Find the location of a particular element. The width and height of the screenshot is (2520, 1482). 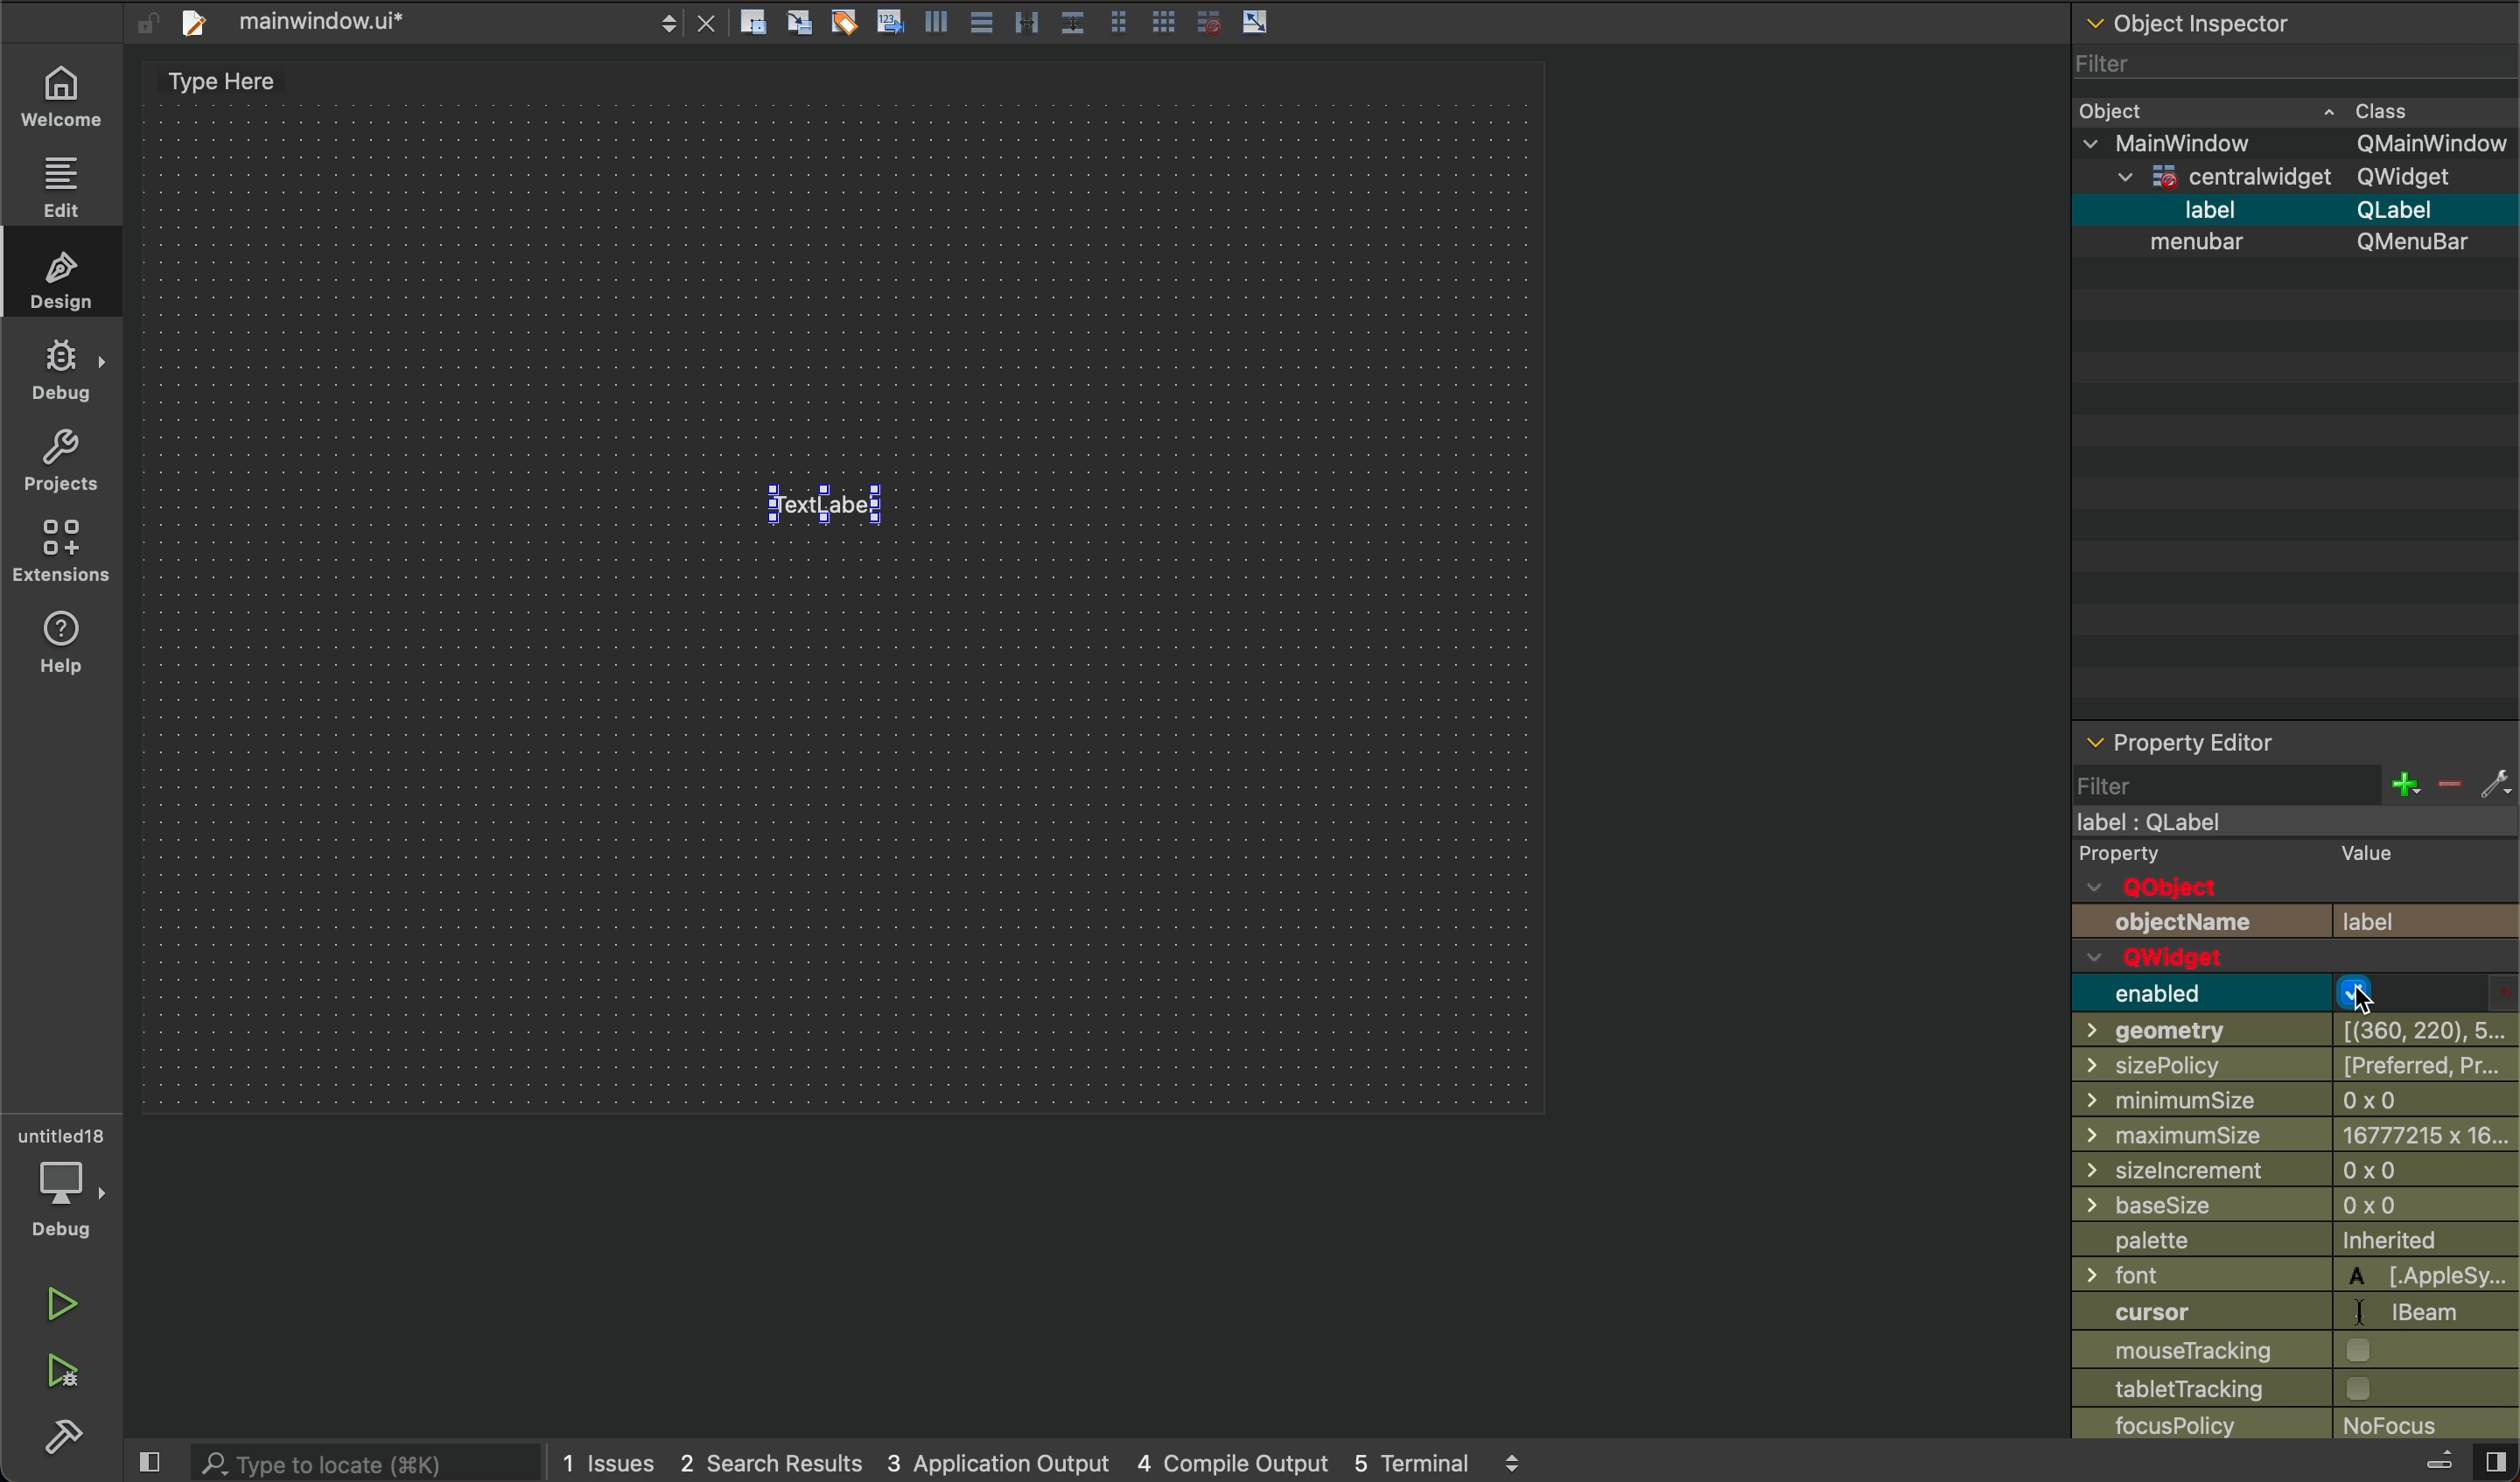

Qmainwindow is located at coordinates (2433, 141).